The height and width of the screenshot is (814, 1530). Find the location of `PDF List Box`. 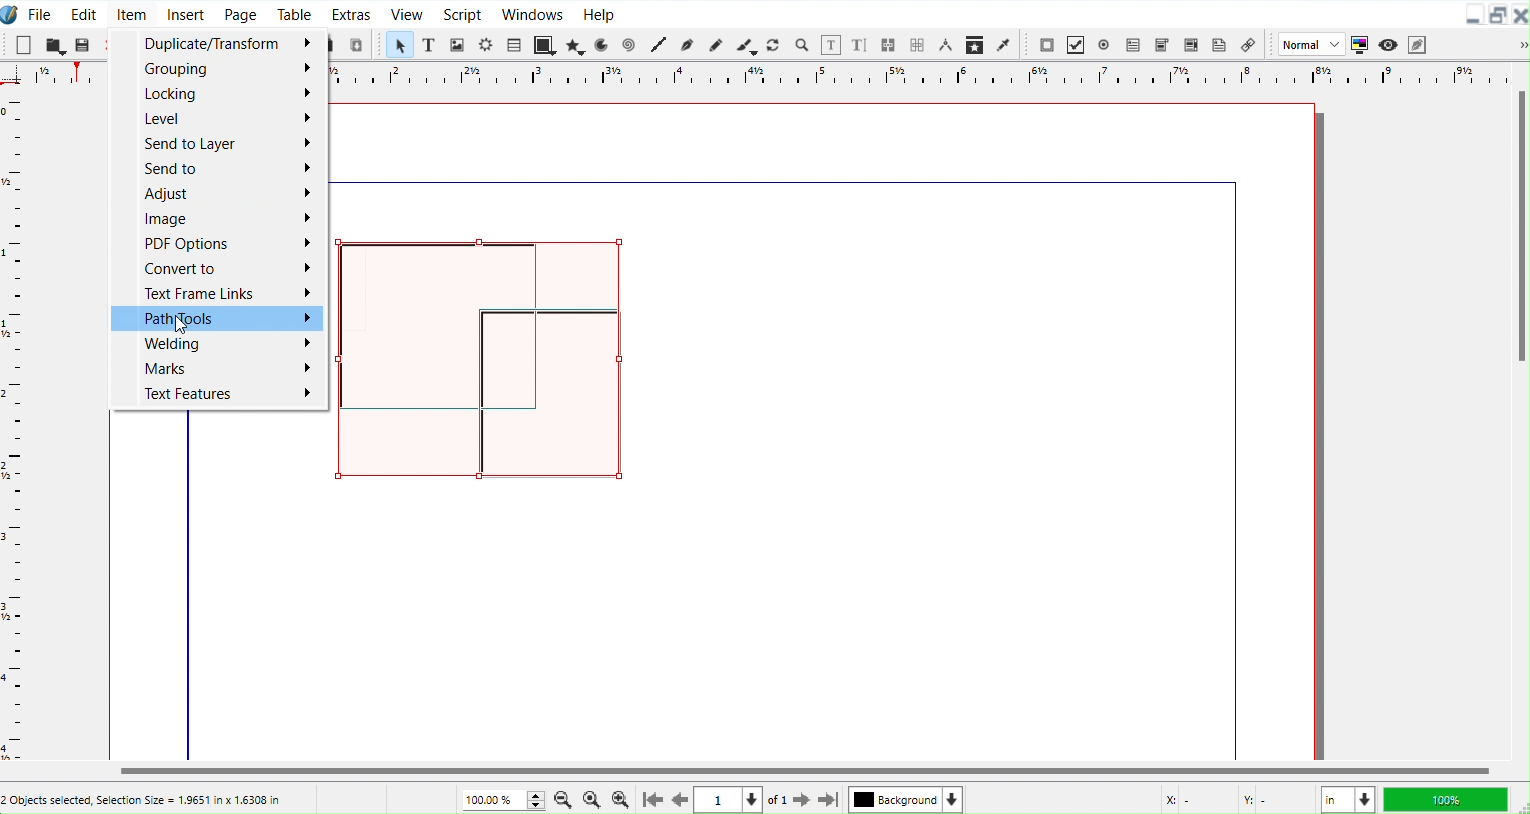

PDF List Box is located at coordinates (1190, 43).